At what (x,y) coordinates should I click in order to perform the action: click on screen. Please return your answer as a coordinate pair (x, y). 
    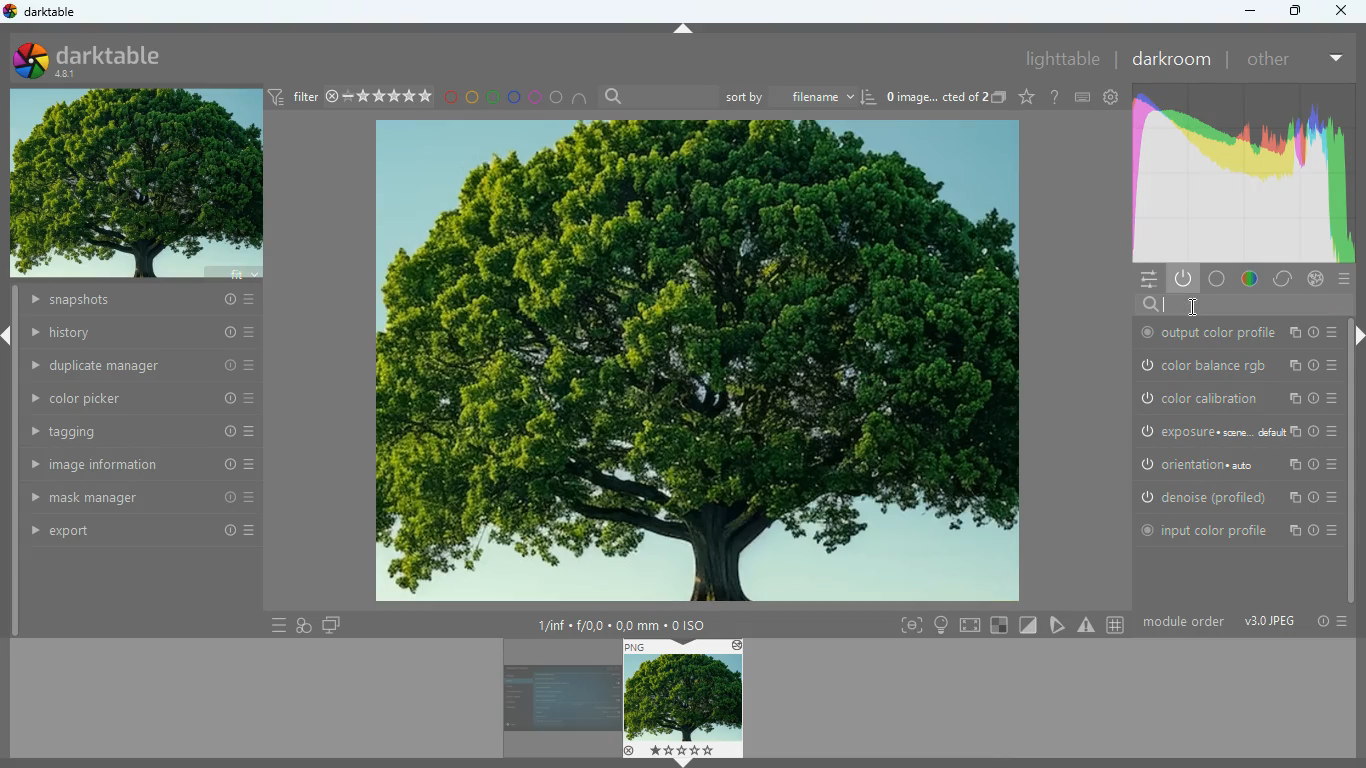
    Looking at the image, I should click on (969, 625).